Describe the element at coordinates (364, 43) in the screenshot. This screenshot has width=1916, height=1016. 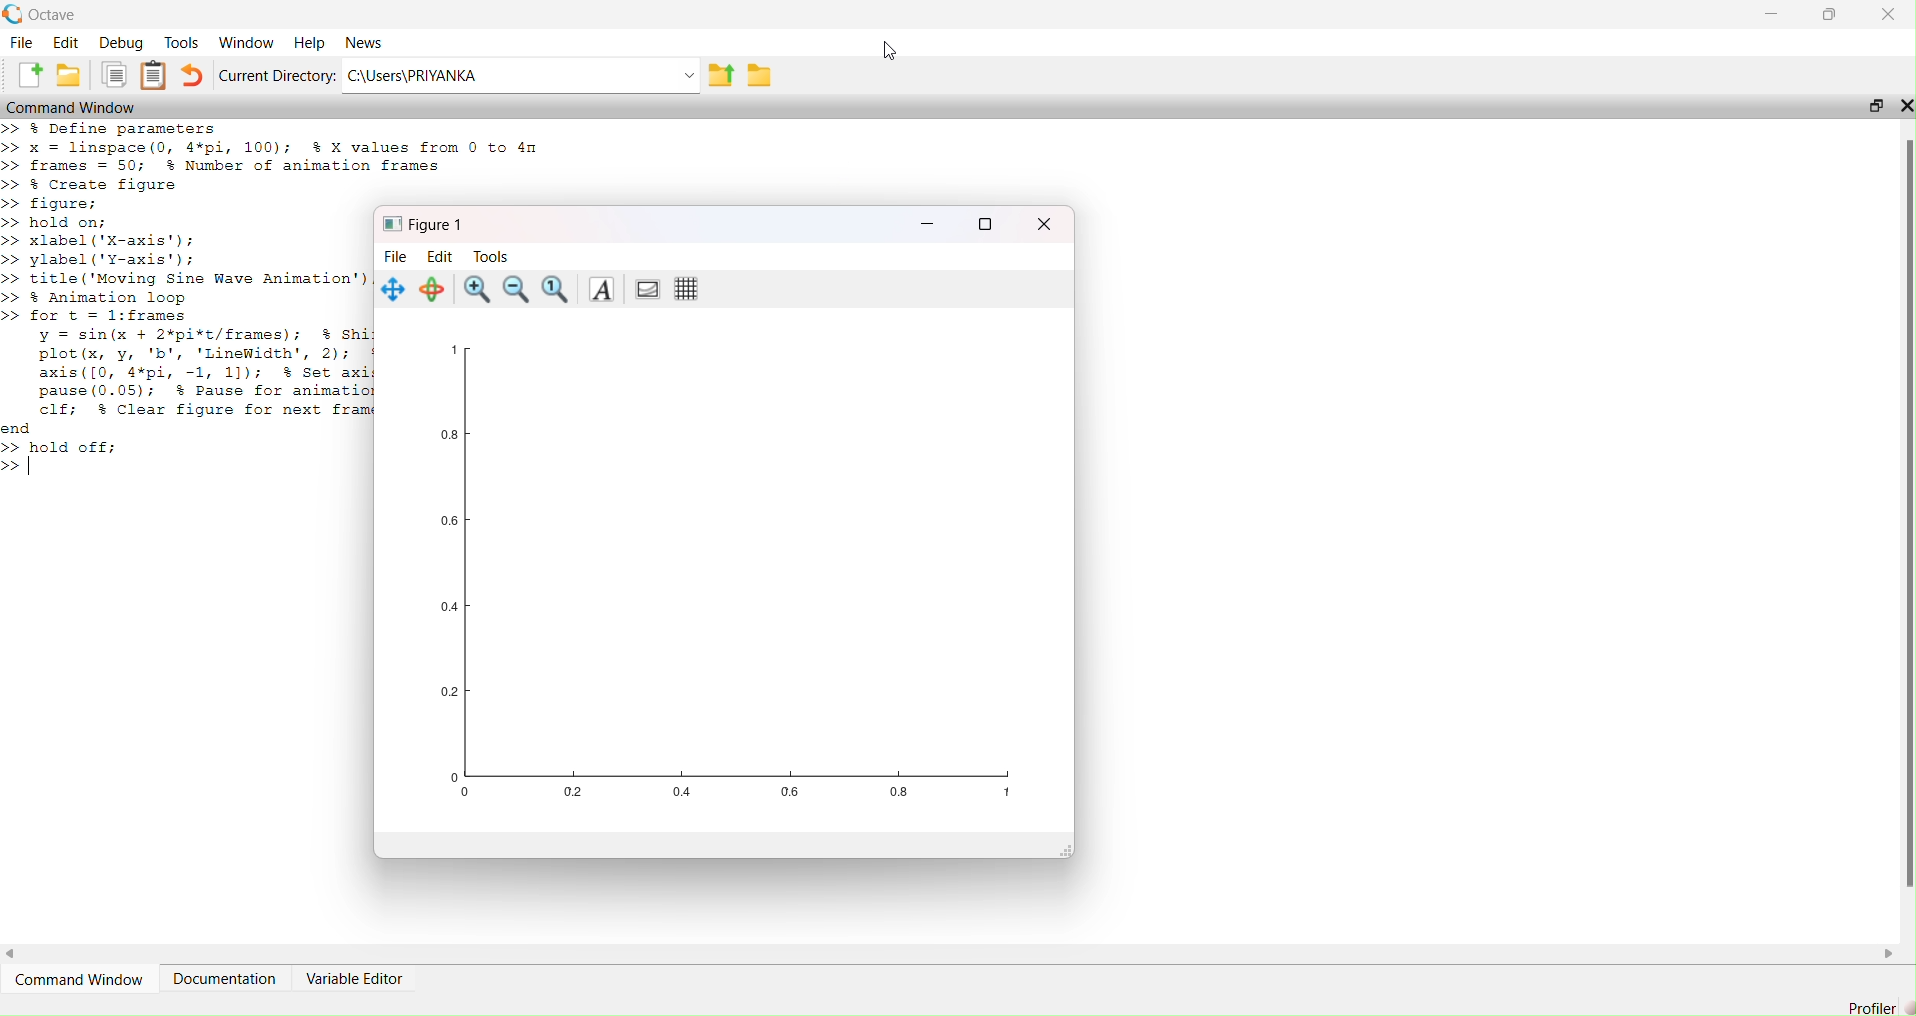
I see `News` at that location.